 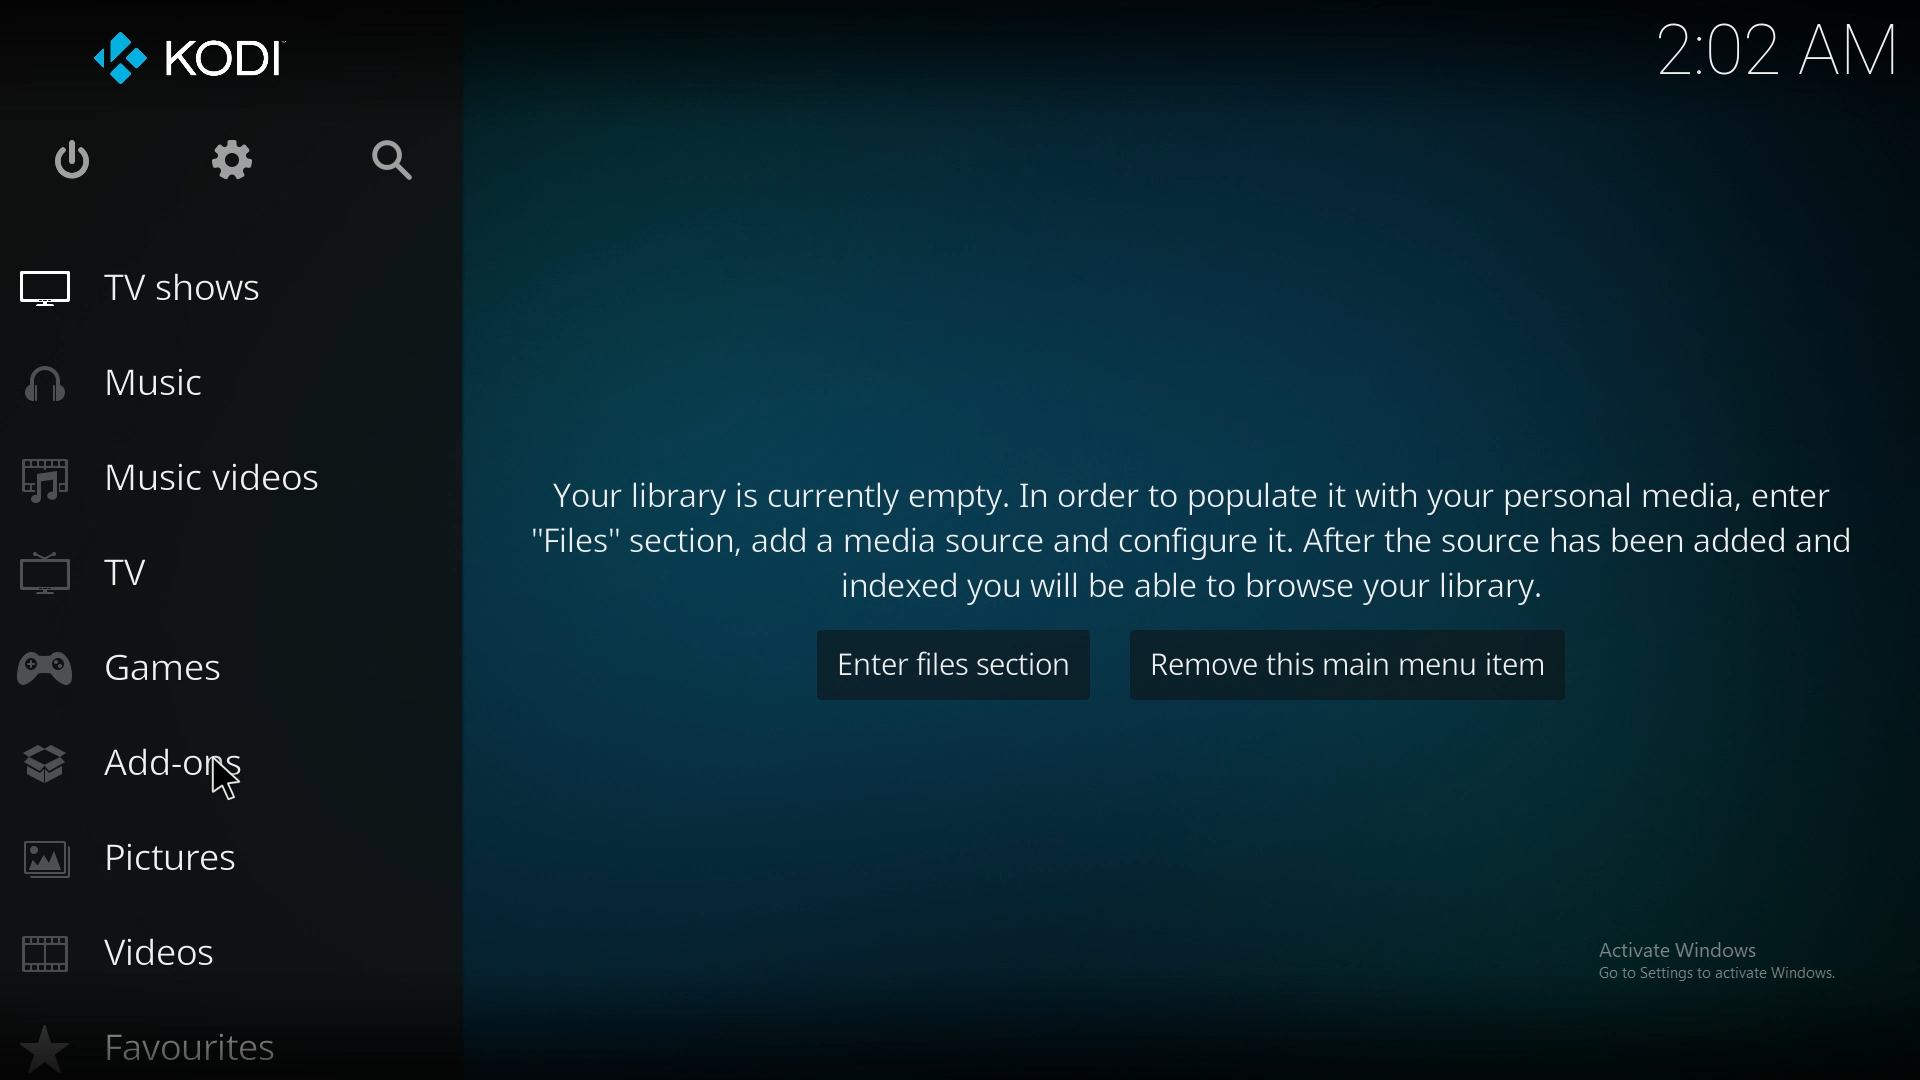 I want to click on settings, so click(x=234, y=161).